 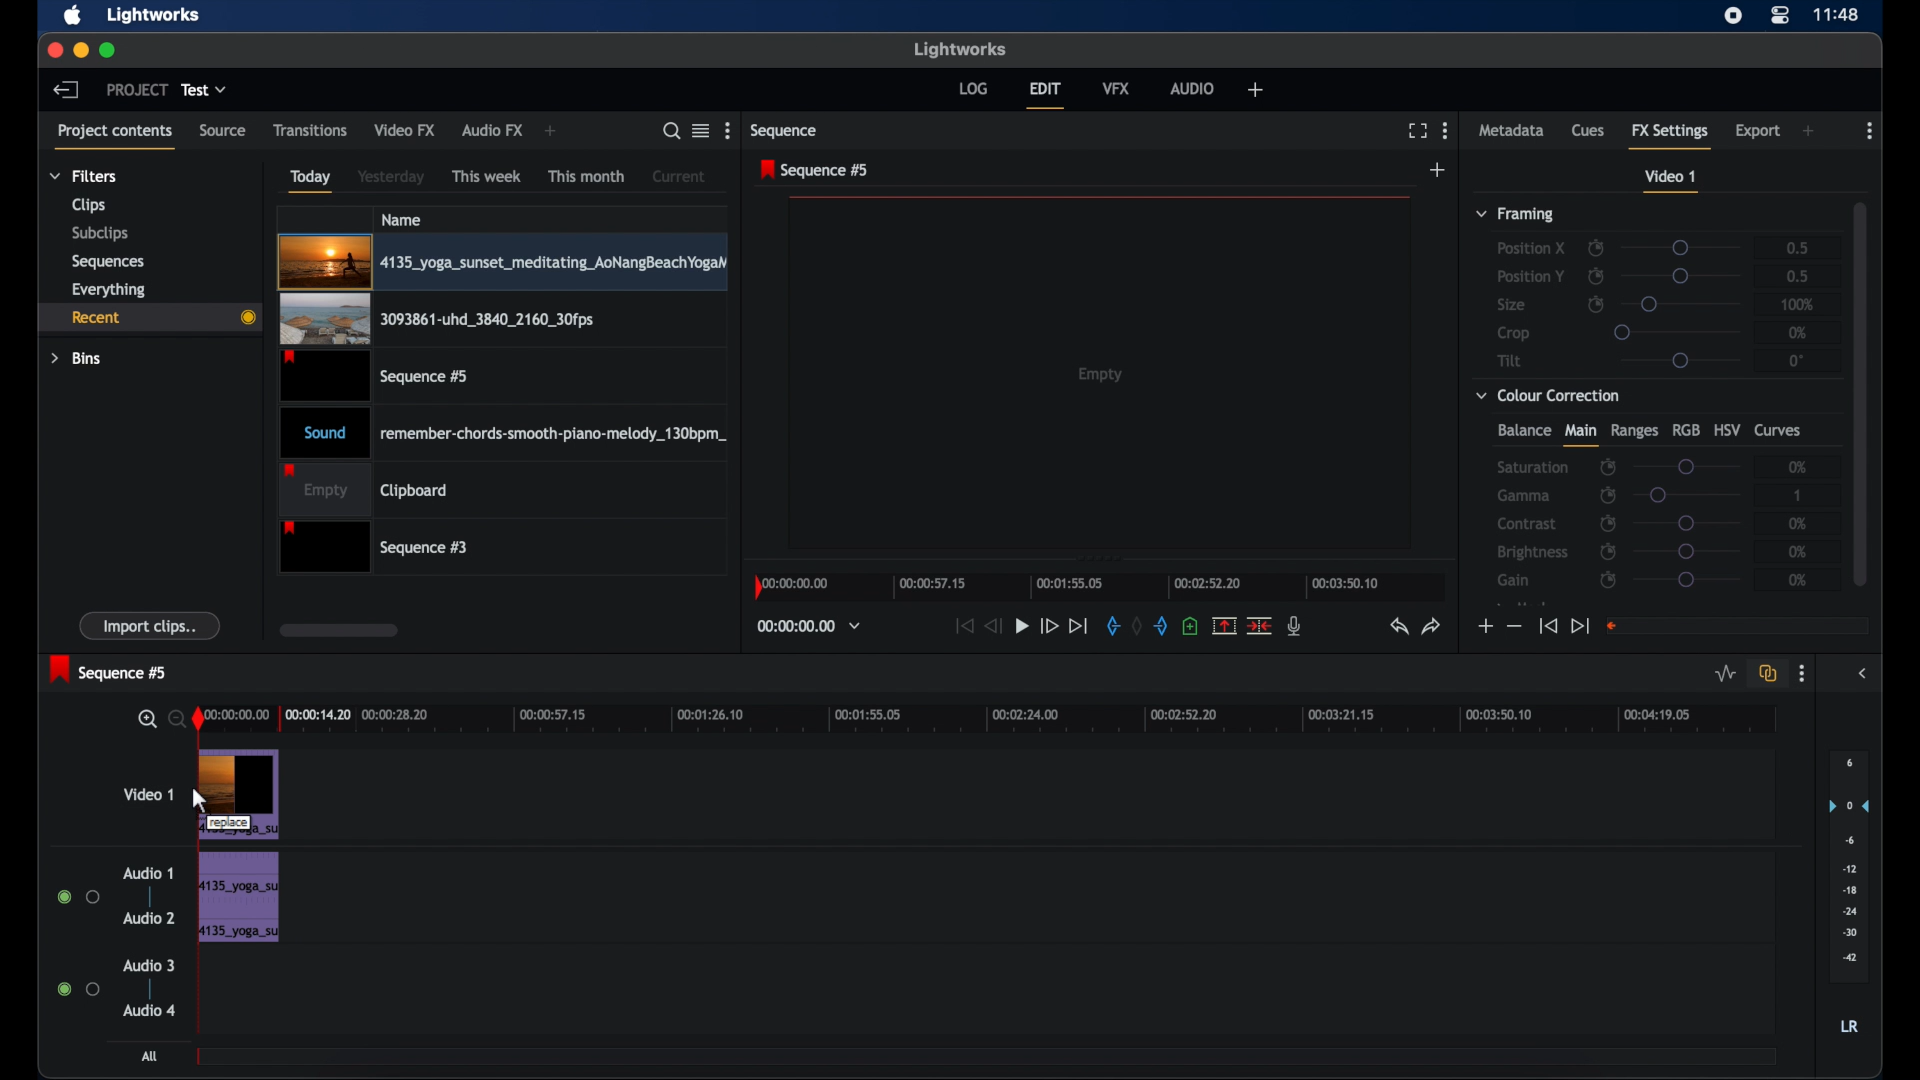 What do you see at coordinates (1685, 276) in the screenshot?
I see `slider` at bounding box center [1685, 276].